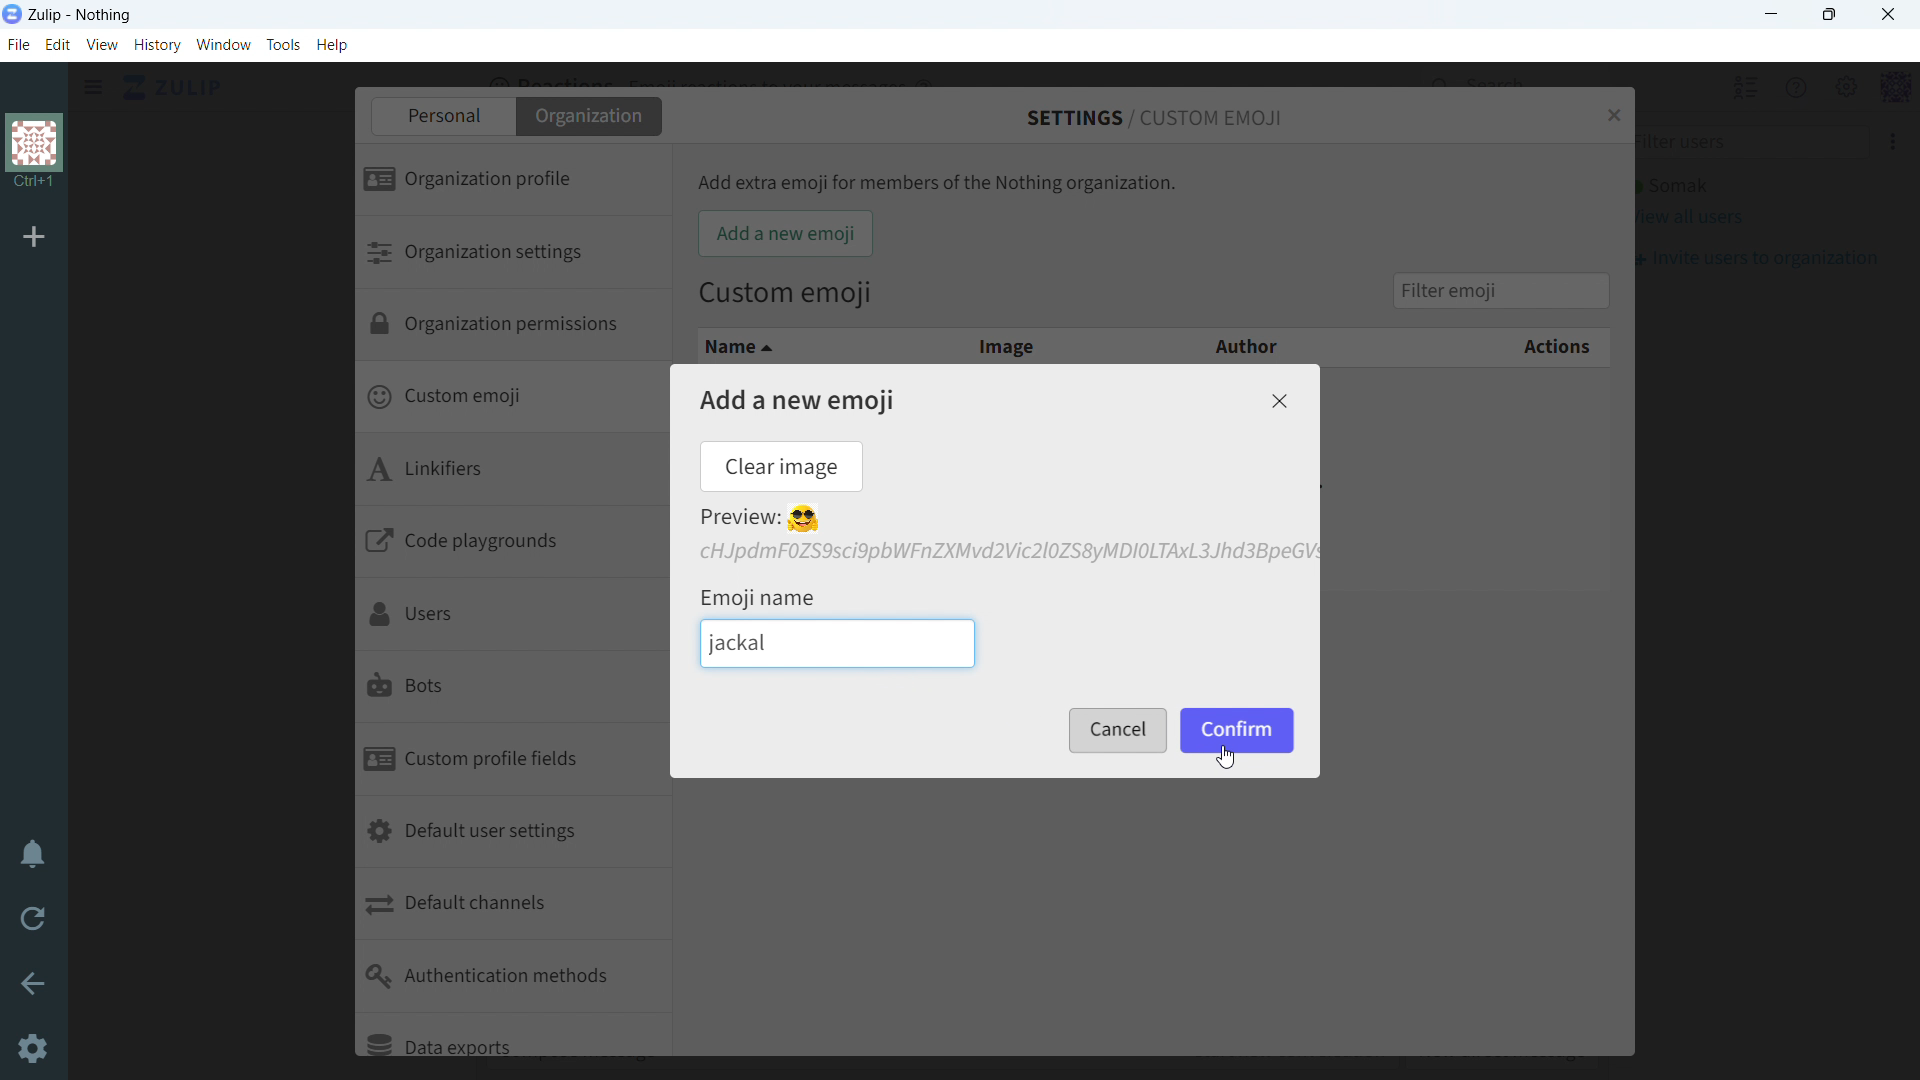 This screenshot has width=1920, height=1080. What do you see at coordinates (1005, 552) in the screenshot?
I see `file added` at bounding box center [1005, 552].